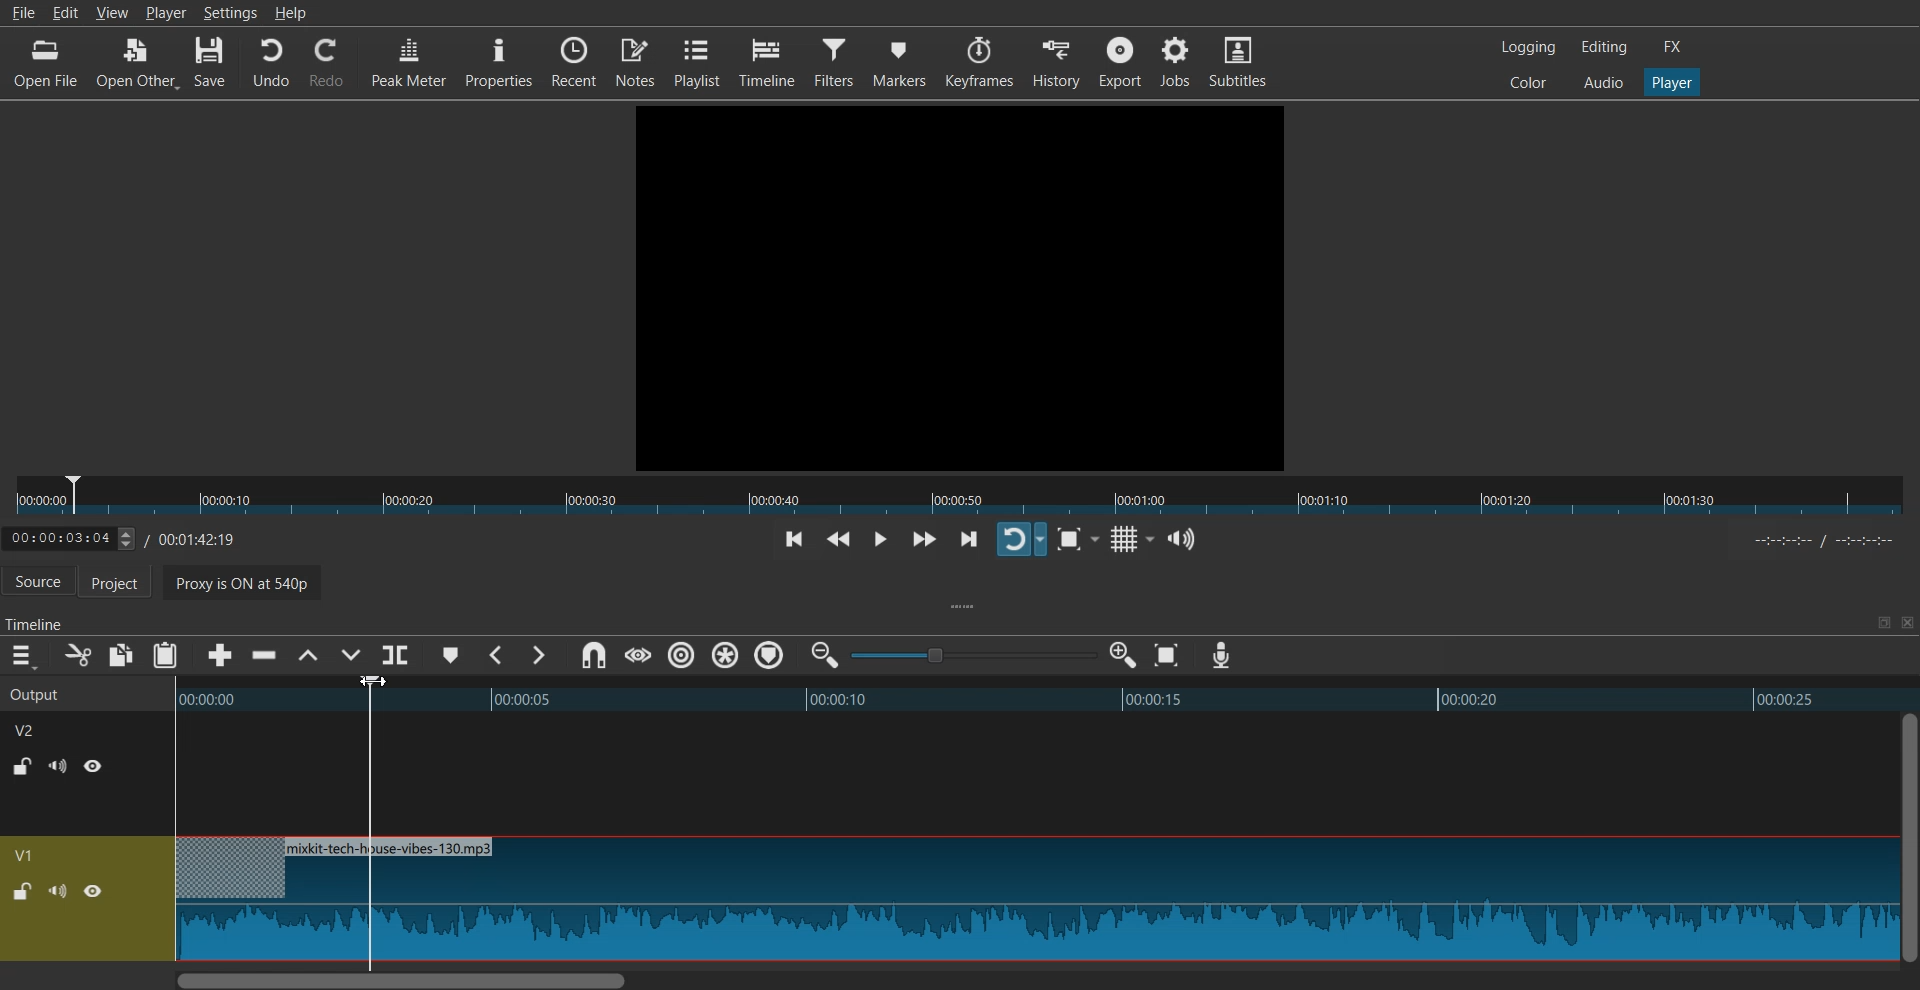 The width and height of the screenshot is (1920, 990). Describe the element at coordinates (27, 855) in the screenshot. I see `V1` at that location.